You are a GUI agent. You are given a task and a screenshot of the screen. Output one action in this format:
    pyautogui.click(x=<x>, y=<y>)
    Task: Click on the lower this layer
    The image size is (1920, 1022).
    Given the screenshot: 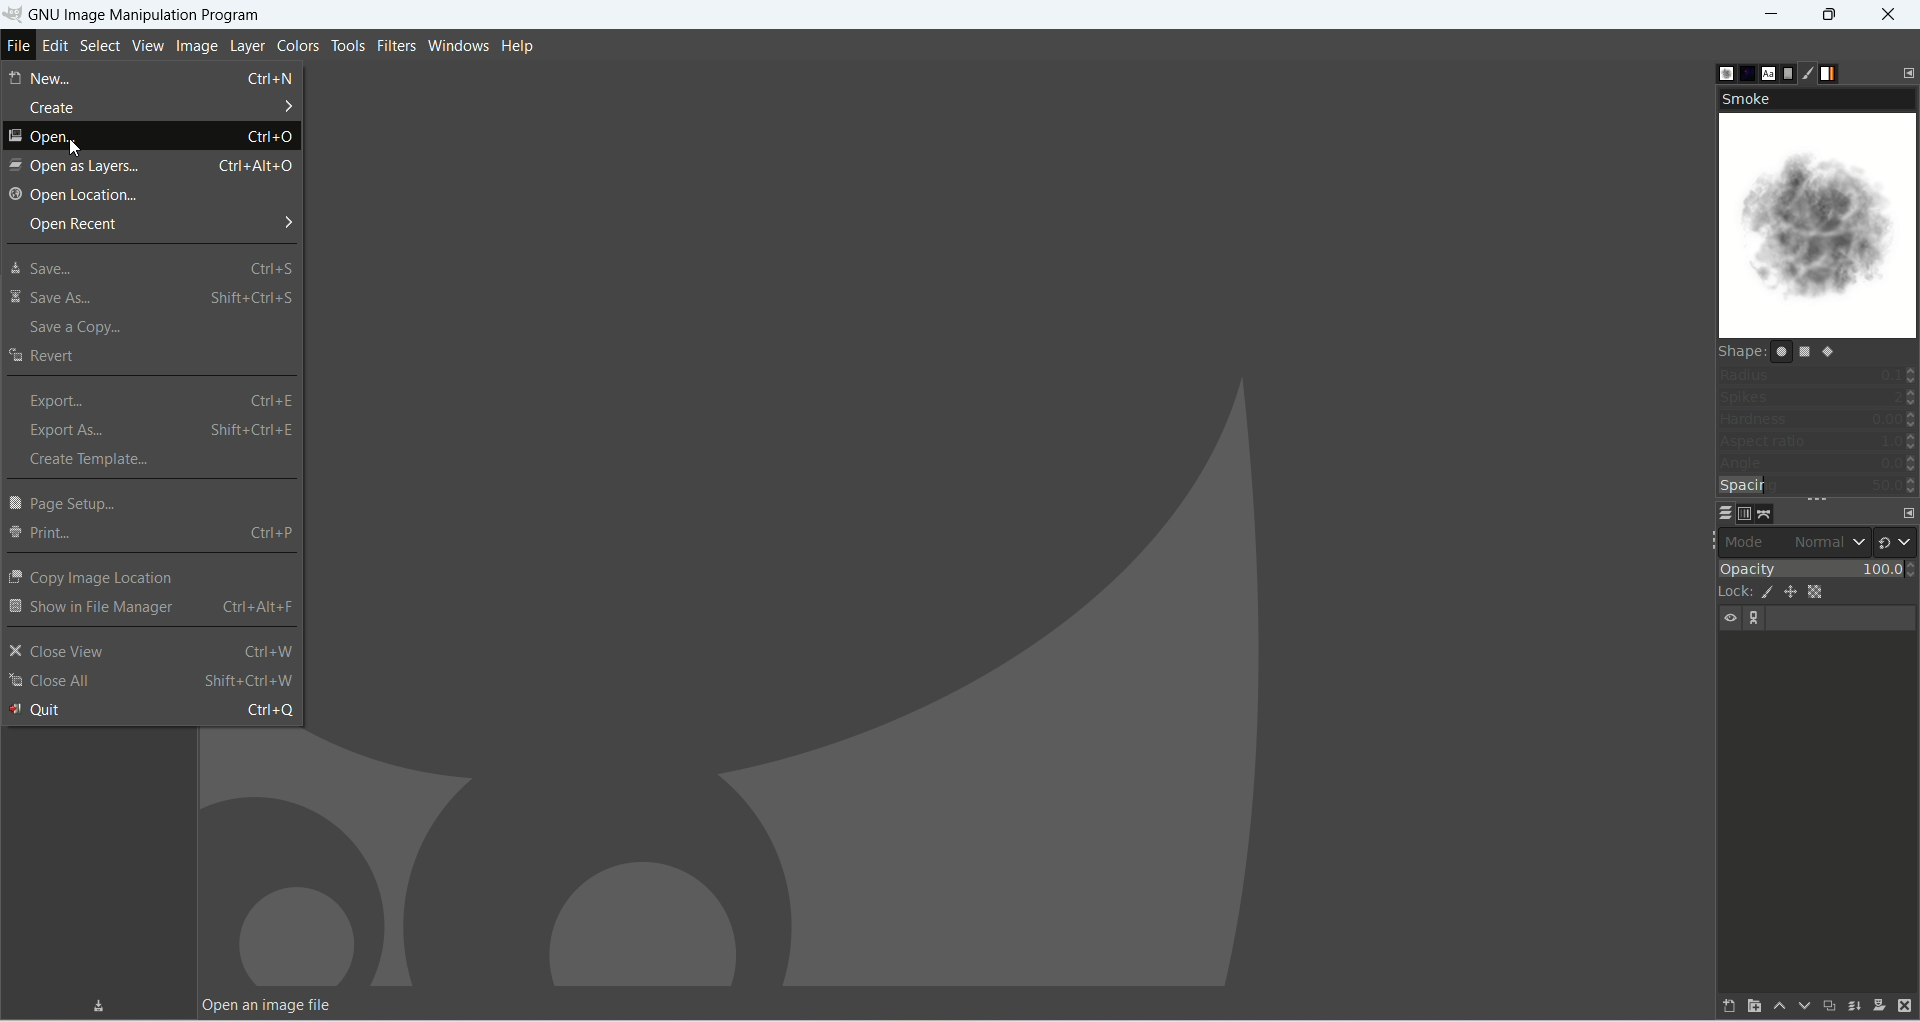 What is the action you would take?
    pyautogui.click(x=1804, y=1007)
    